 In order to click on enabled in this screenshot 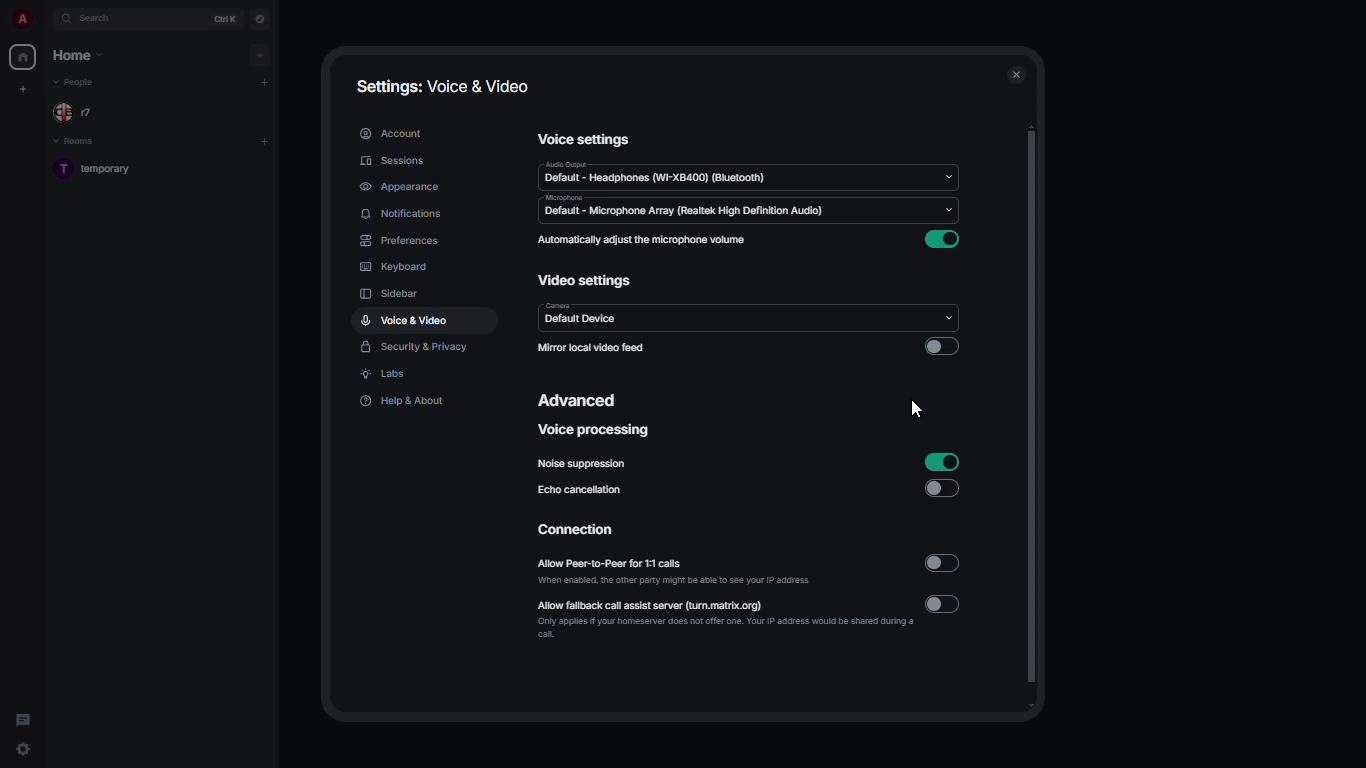, I will do `click(946, 241)`.